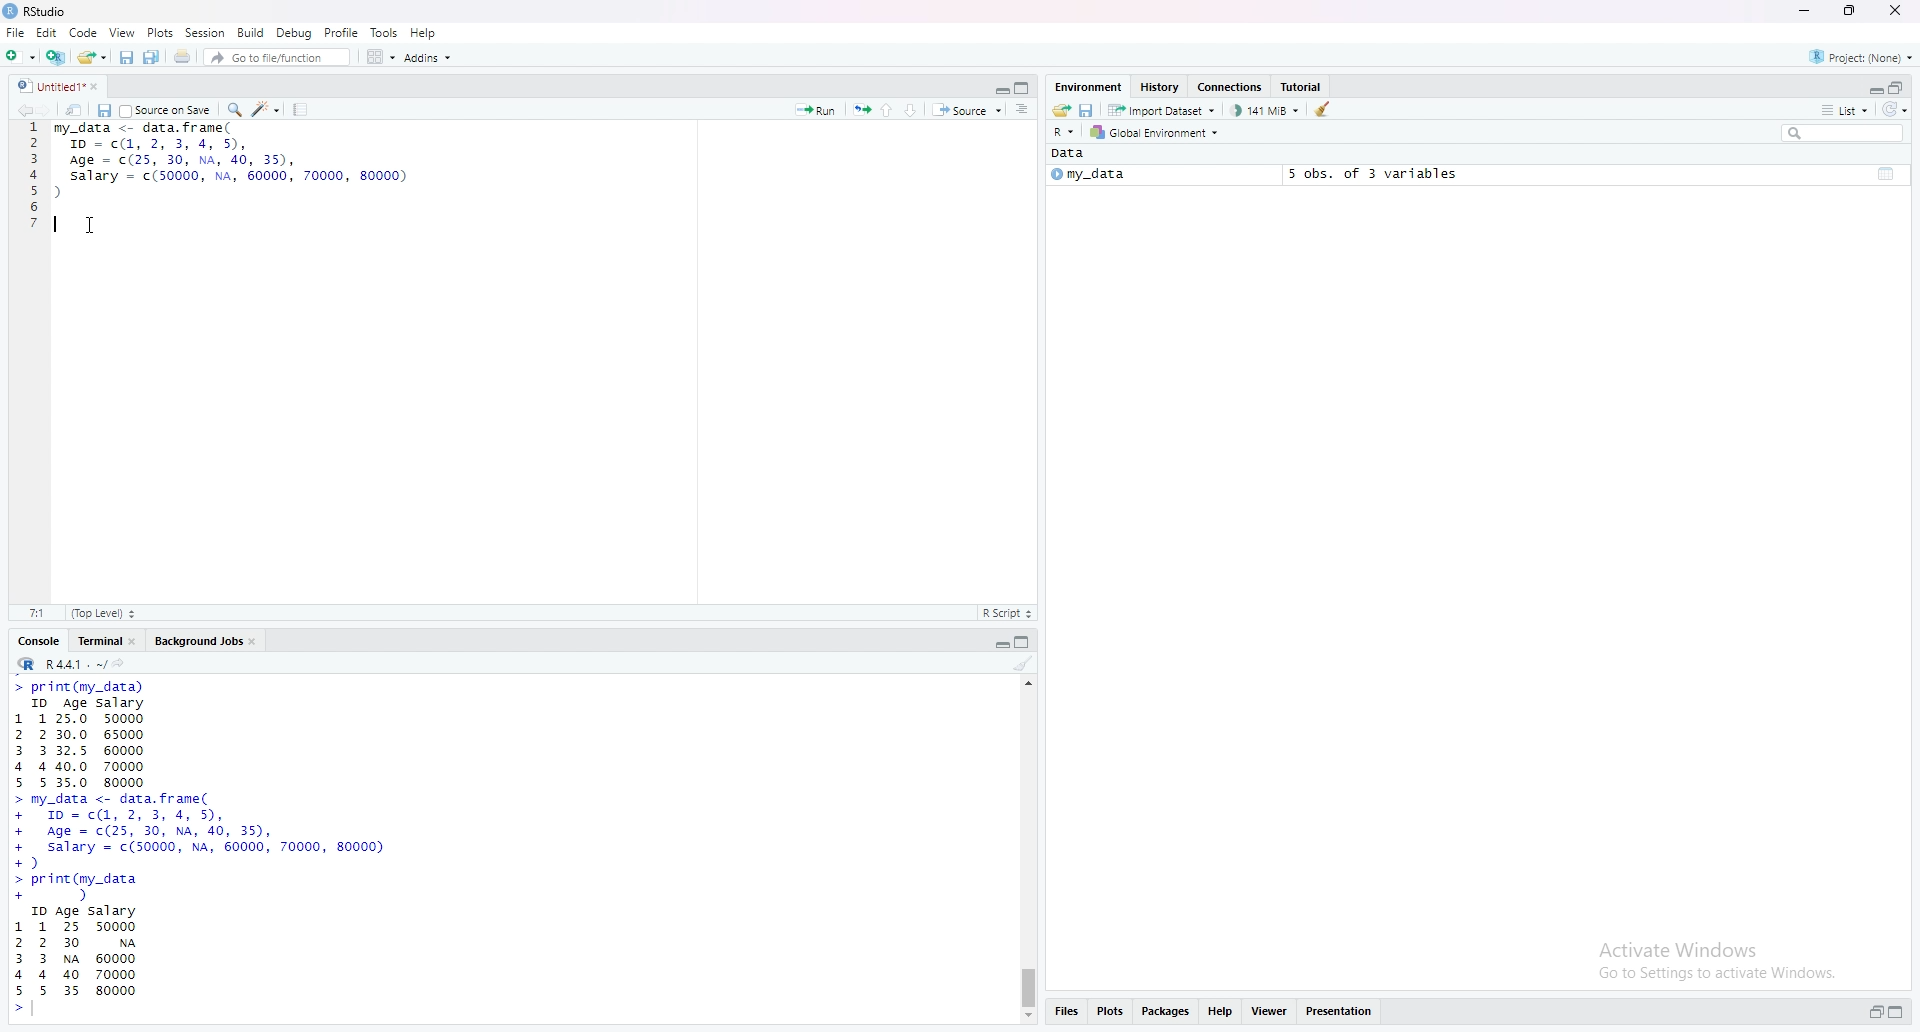 Image resolution: width=1920 pixels, height=1032 pixels. What do you see at coordinates (103, 111) in the screenshot?
I see `save current document` at bounding box center [103, 111].